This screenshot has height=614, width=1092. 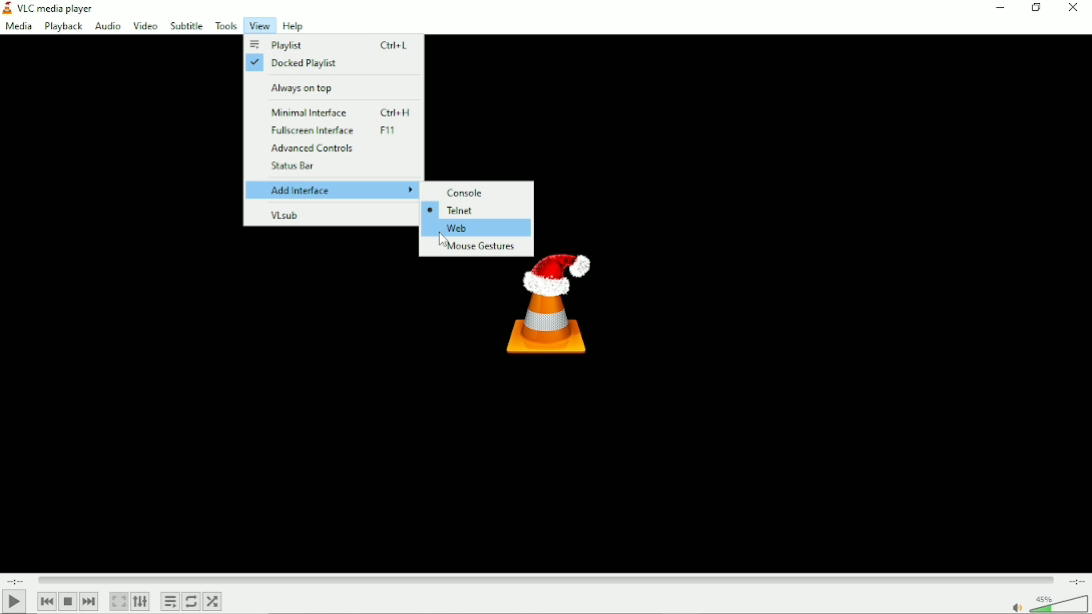 What do you see at coordinates (333, 190) in the screenshot?
I see `Add interface` at bounding box center [333, 190].